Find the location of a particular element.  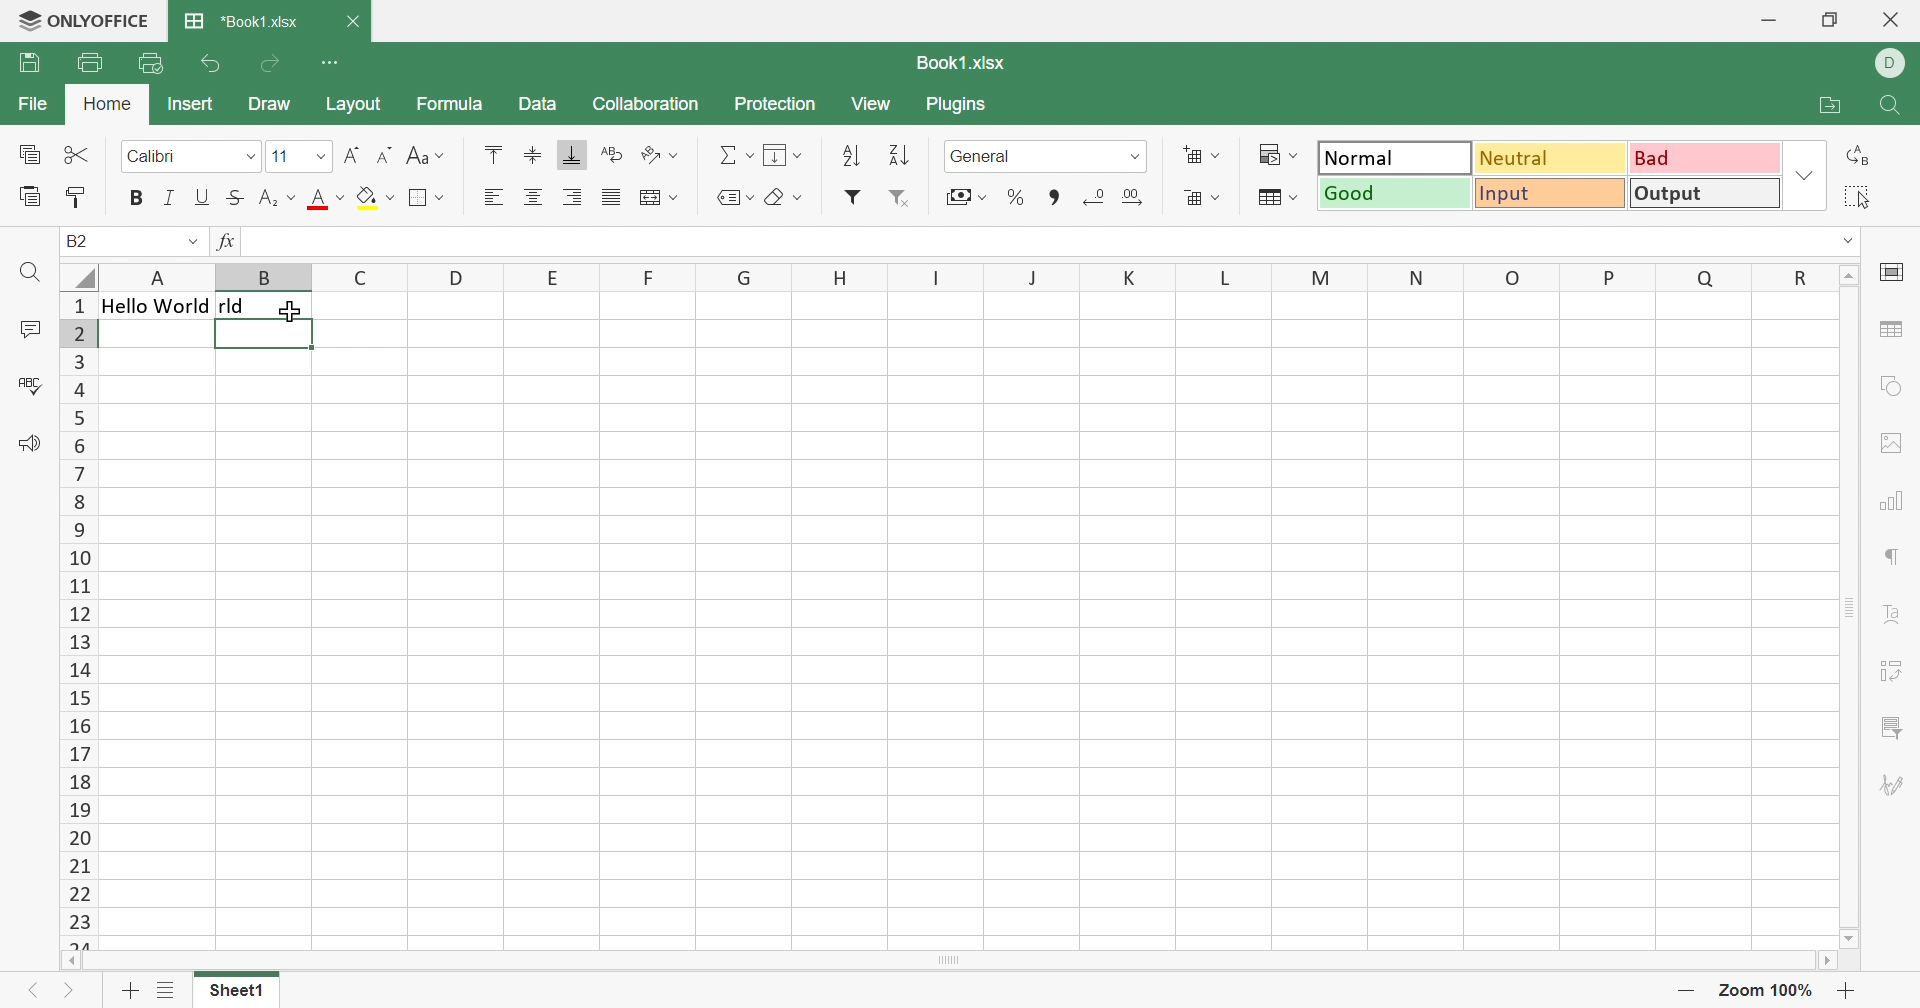

Replace is located at coordinates (1859, 156).